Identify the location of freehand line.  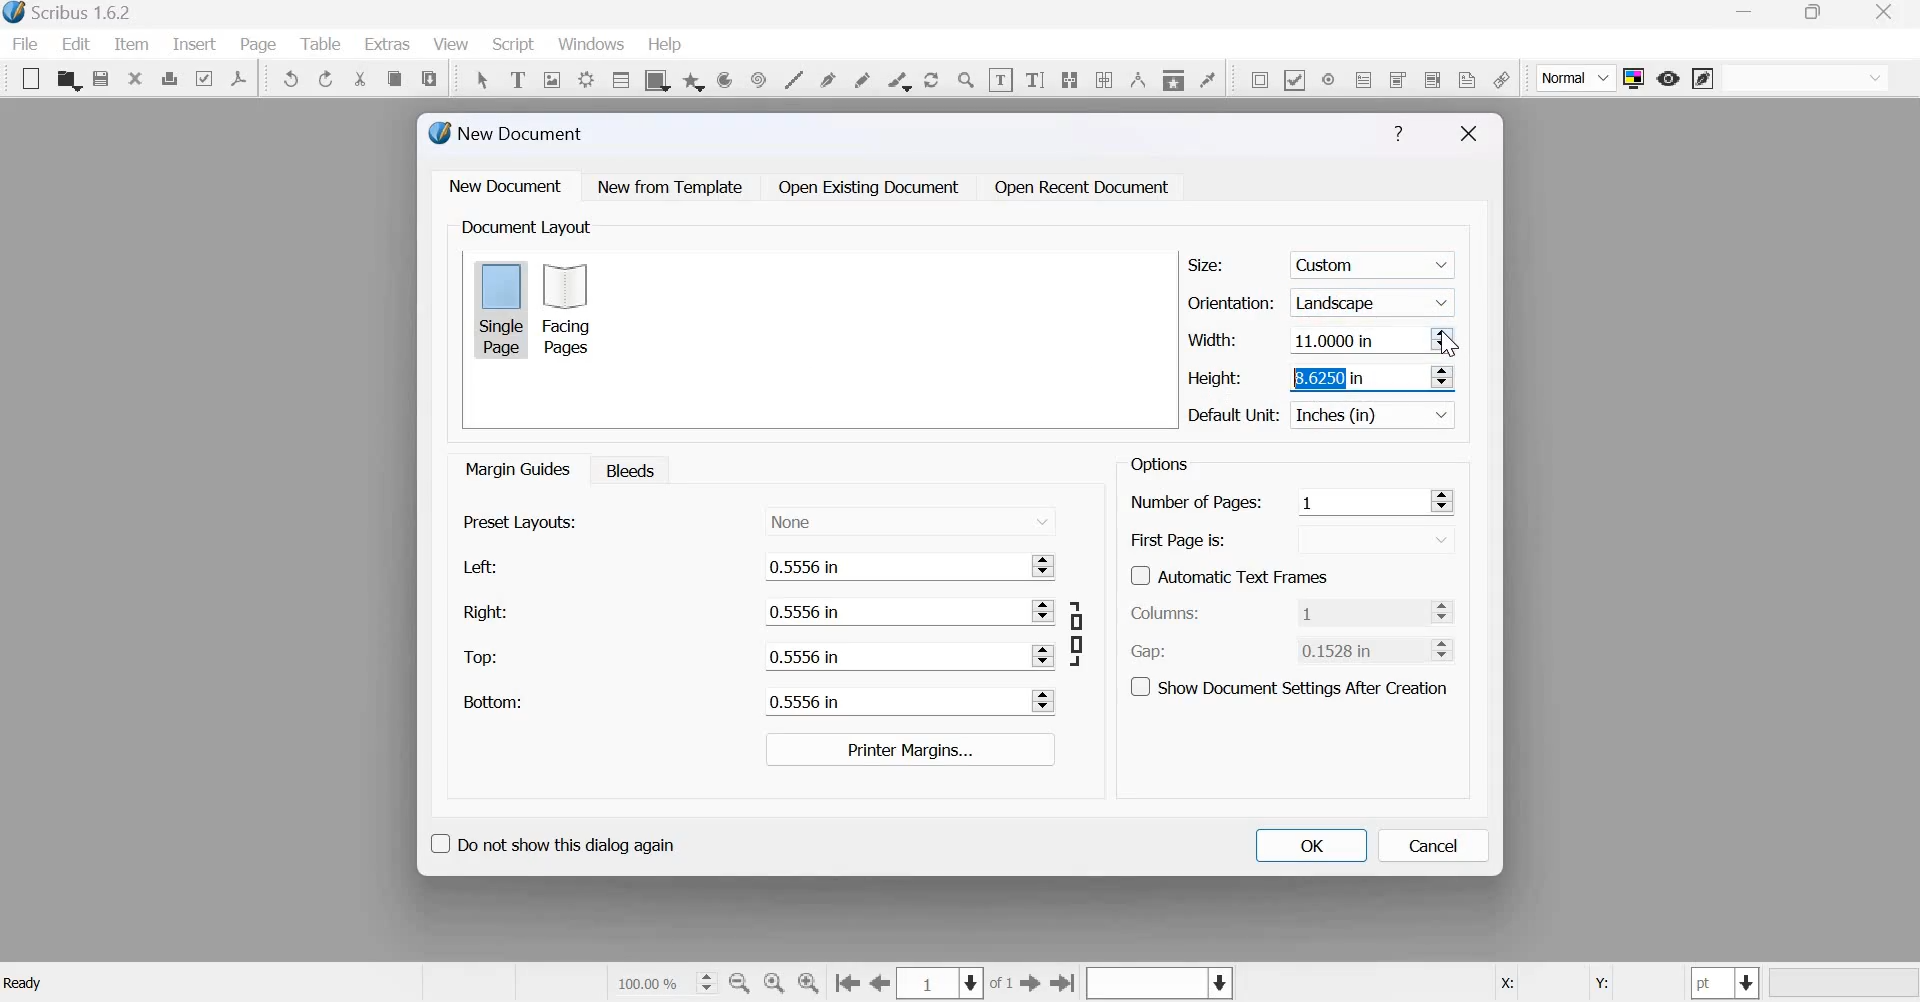
(862, 78).